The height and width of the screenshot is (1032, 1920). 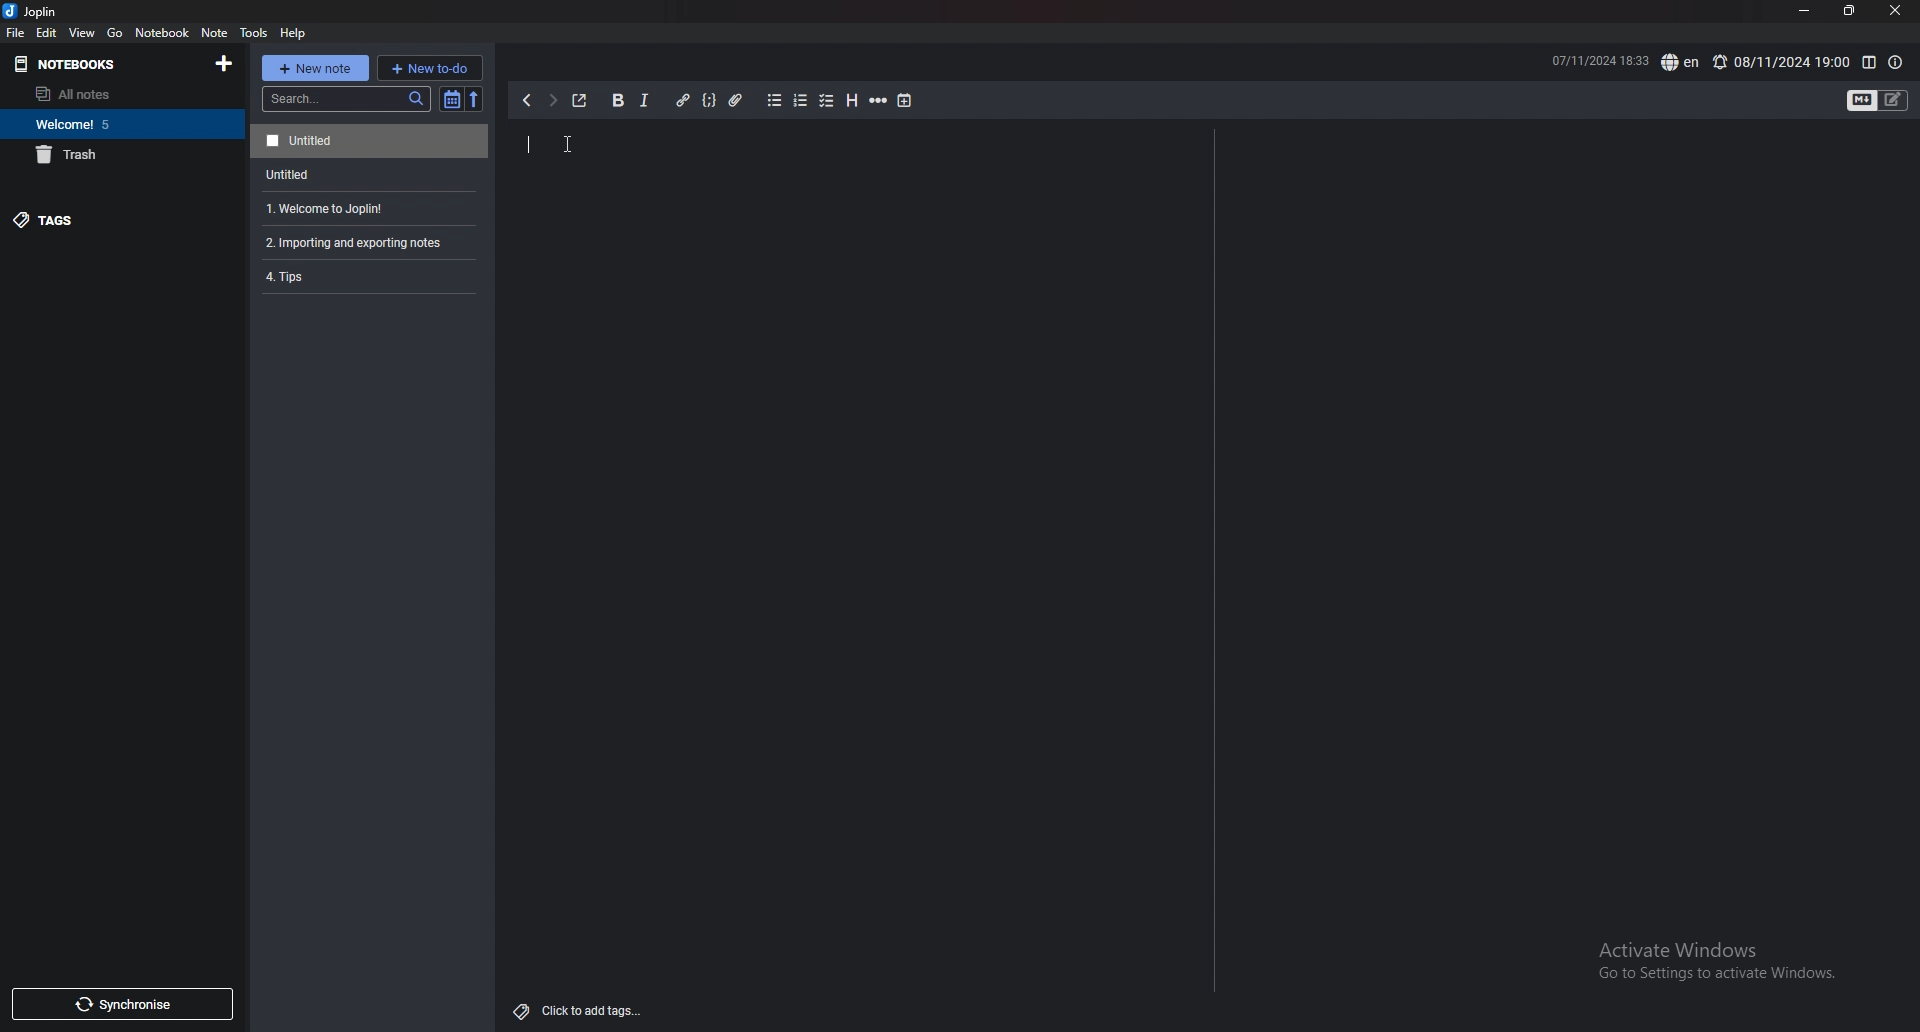 What do you see at coordinates (366, 173) in the screenshot?
I see `Untitled` at bounding box center [366, 173].